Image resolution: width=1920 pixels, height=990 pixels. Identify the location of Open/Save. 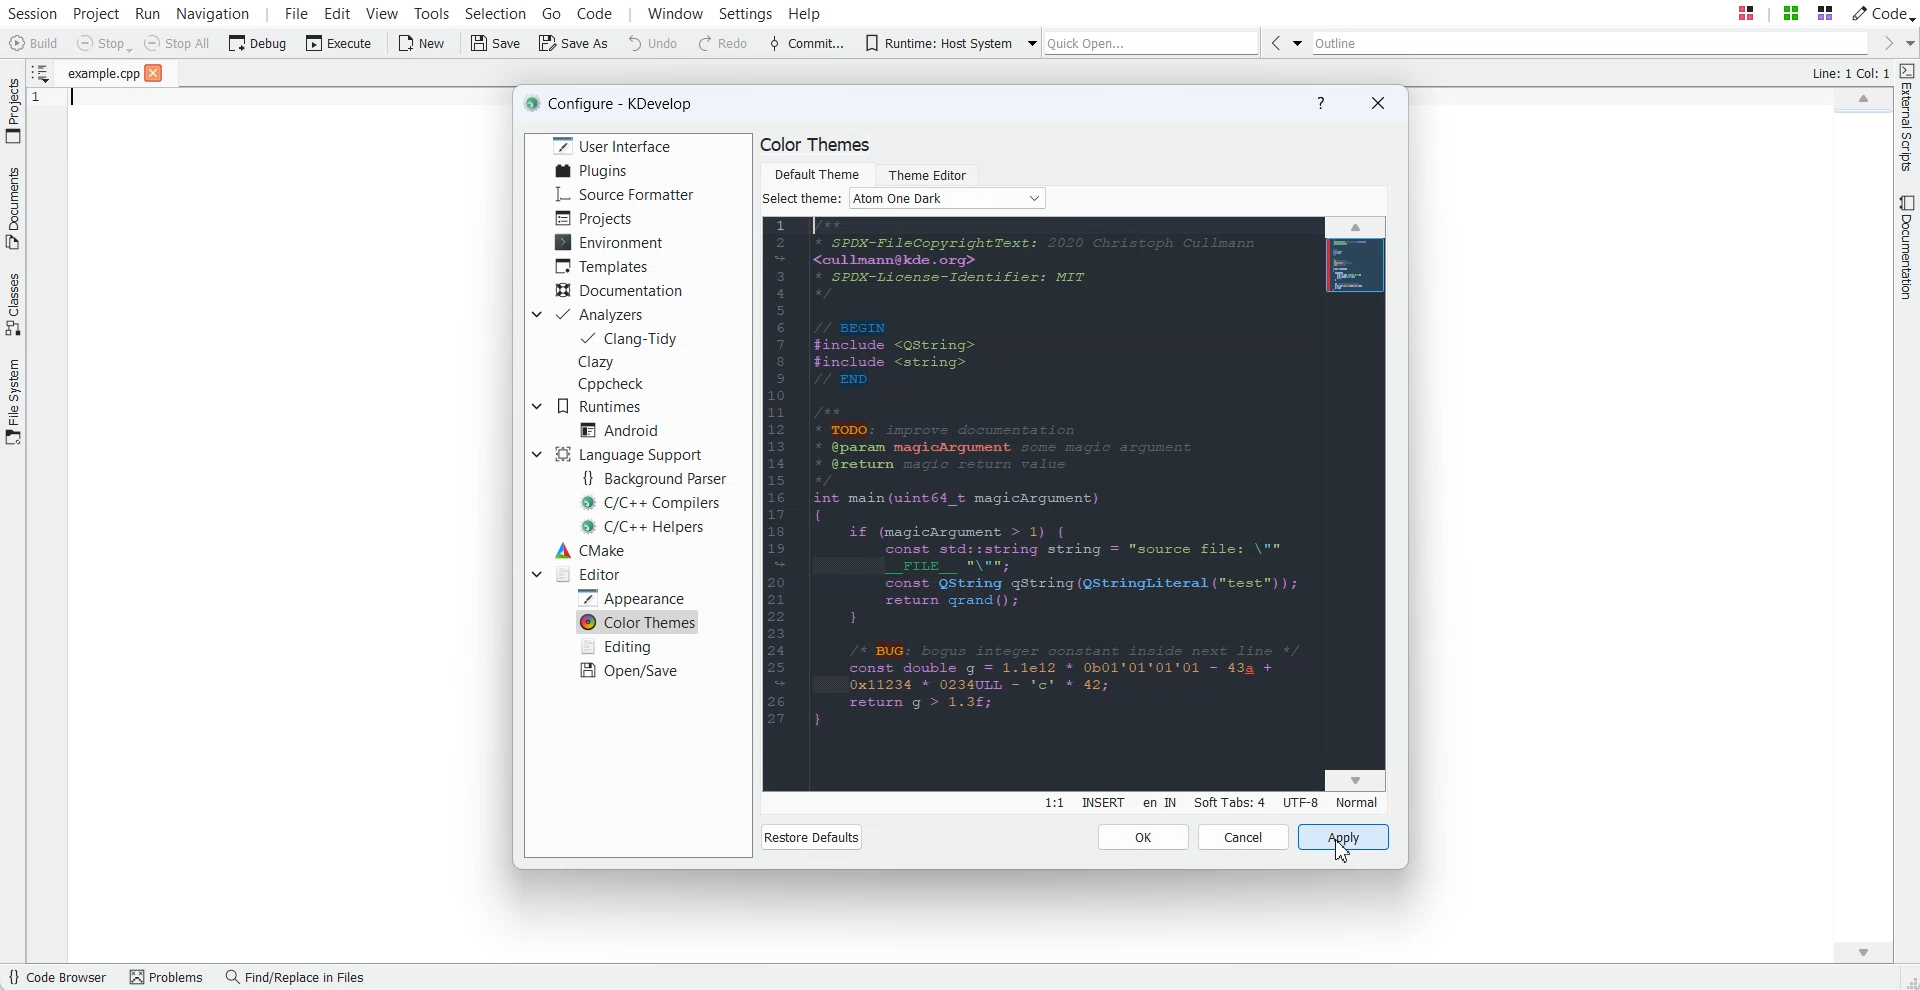
(630, 670).